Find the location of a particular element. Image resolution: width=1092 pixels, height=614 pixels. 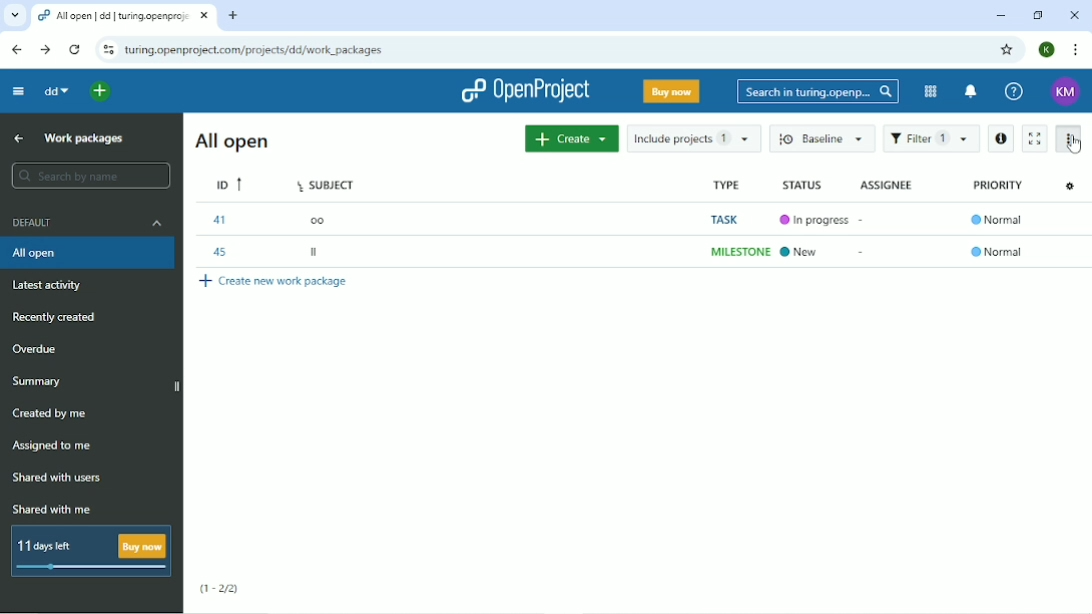

To notification center is located at coordinates (971, 92).